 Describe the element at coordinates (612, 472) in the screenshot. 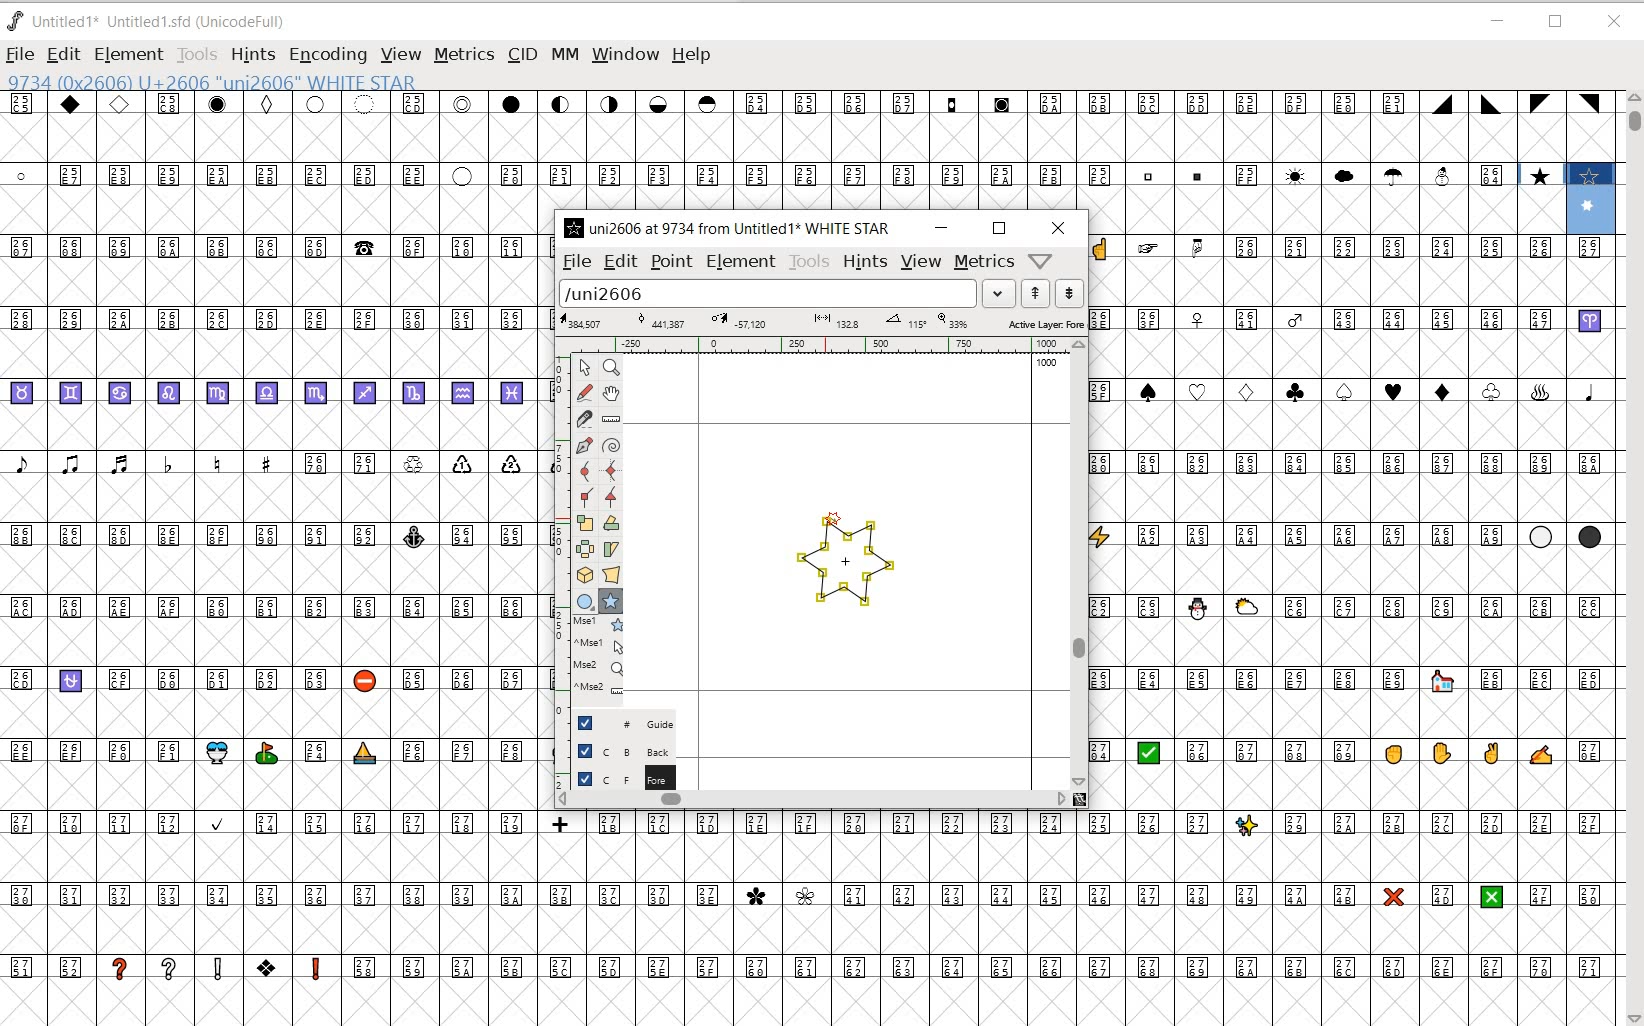

I see `ADD CURVE POINT` at that location.